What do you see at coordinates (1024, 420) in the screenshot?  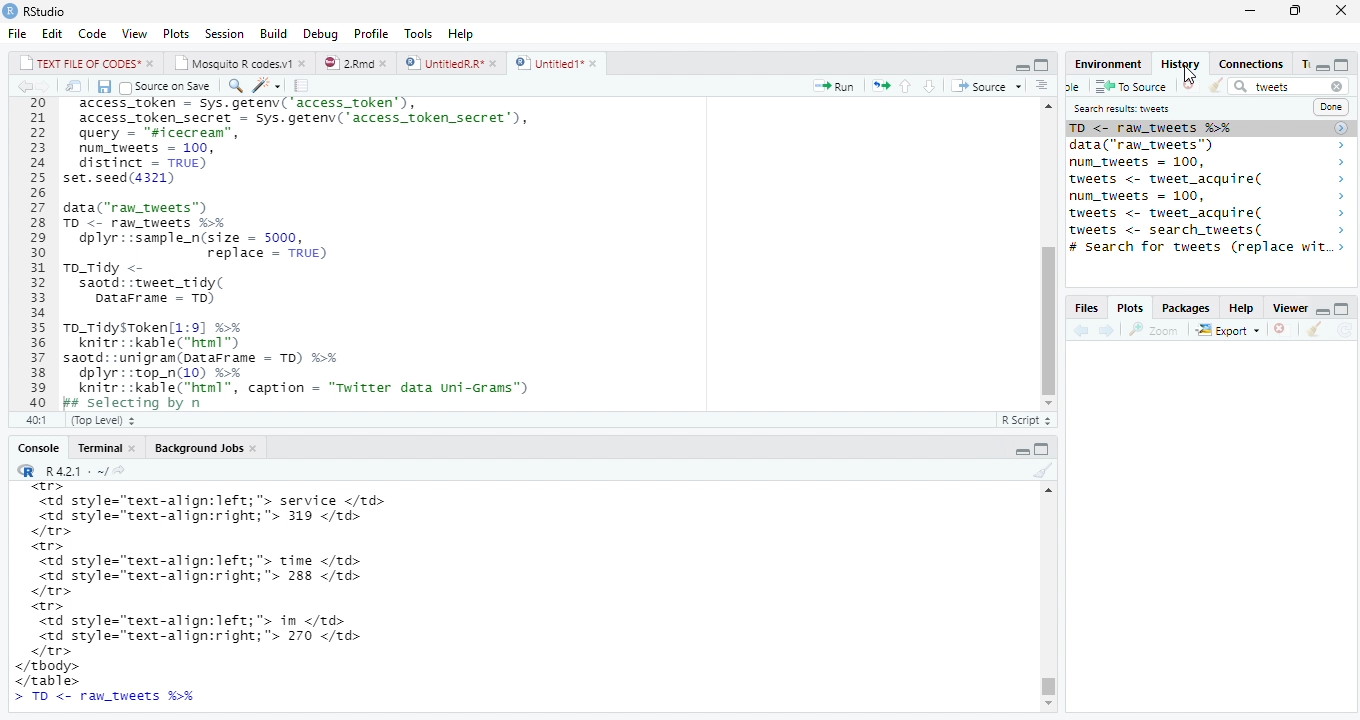 I see `R Script ` at bounding box center [1024, 420].